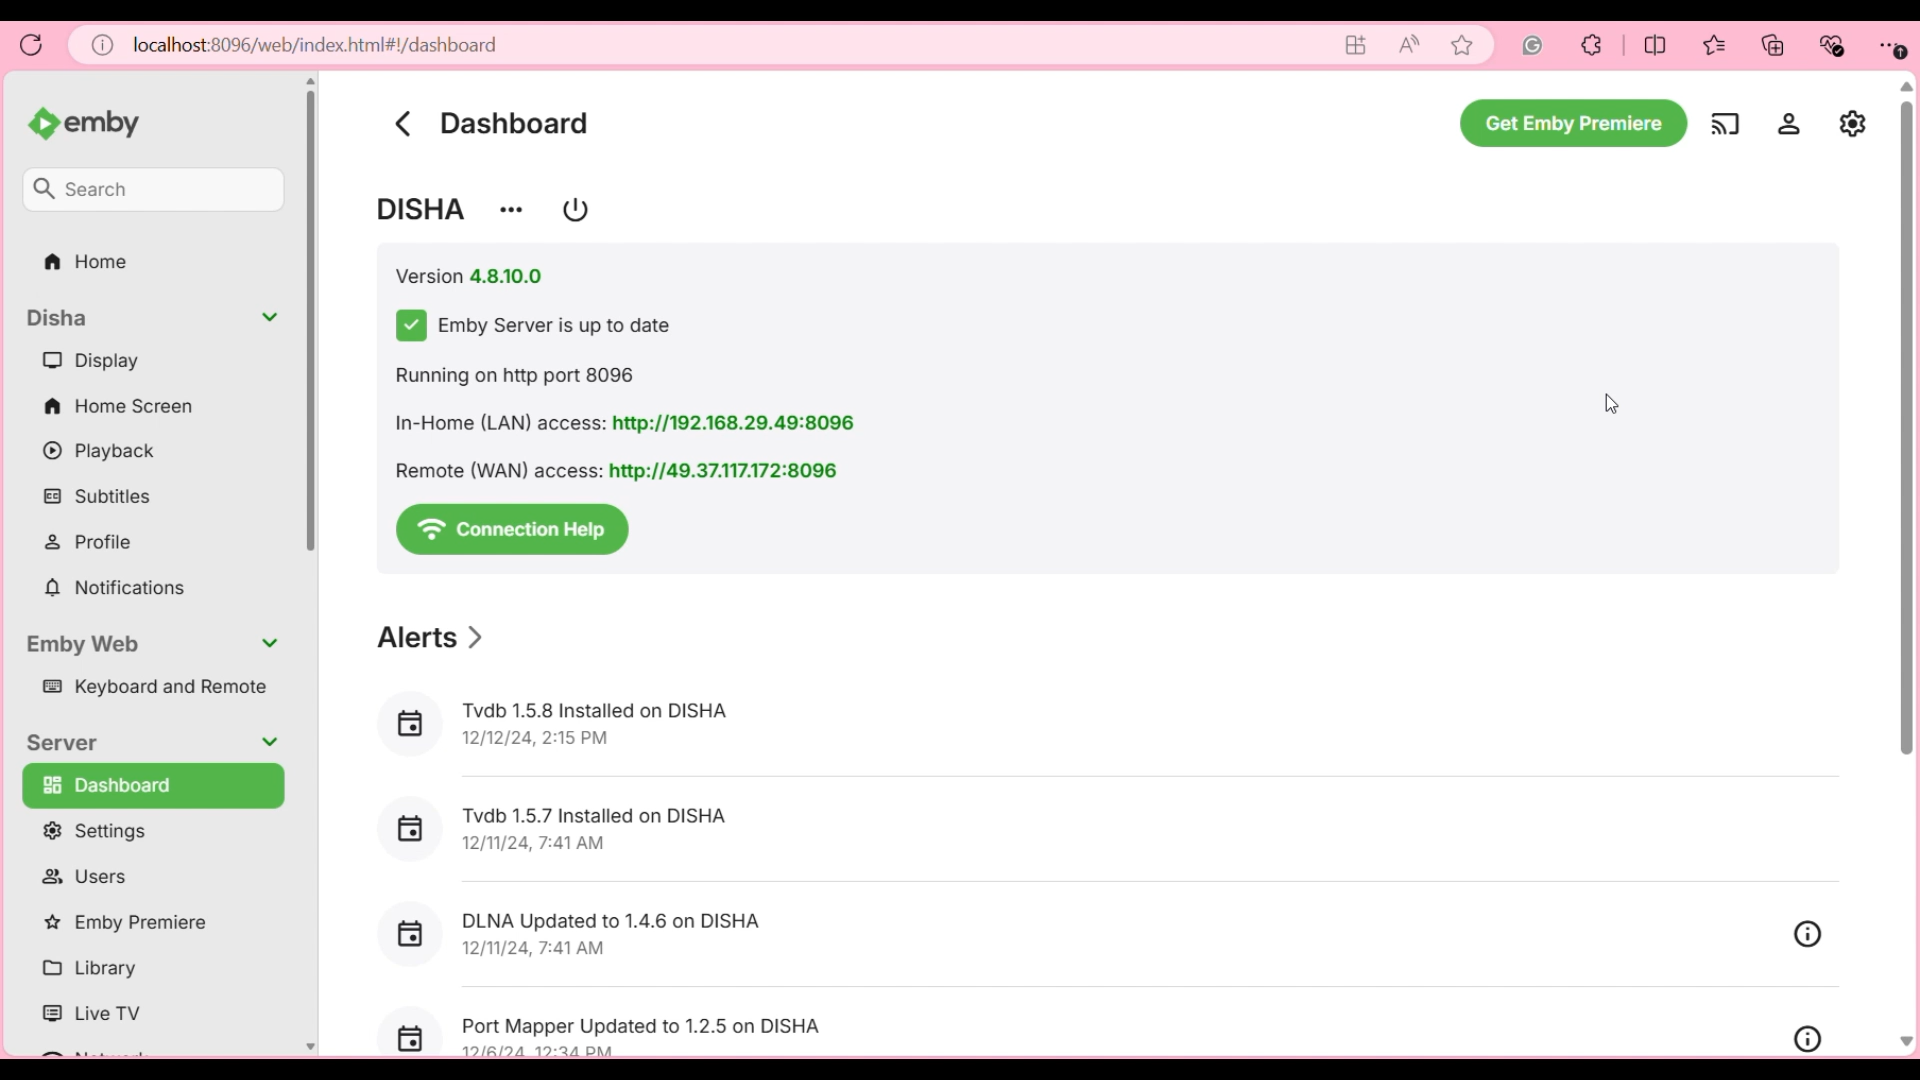 The height and width of the screenshot is (1080, 1920). What do you see at coordinates (1908, 565) in the screenshot?
I see `vertical scroll bar` at bounding box center [1908, 565].